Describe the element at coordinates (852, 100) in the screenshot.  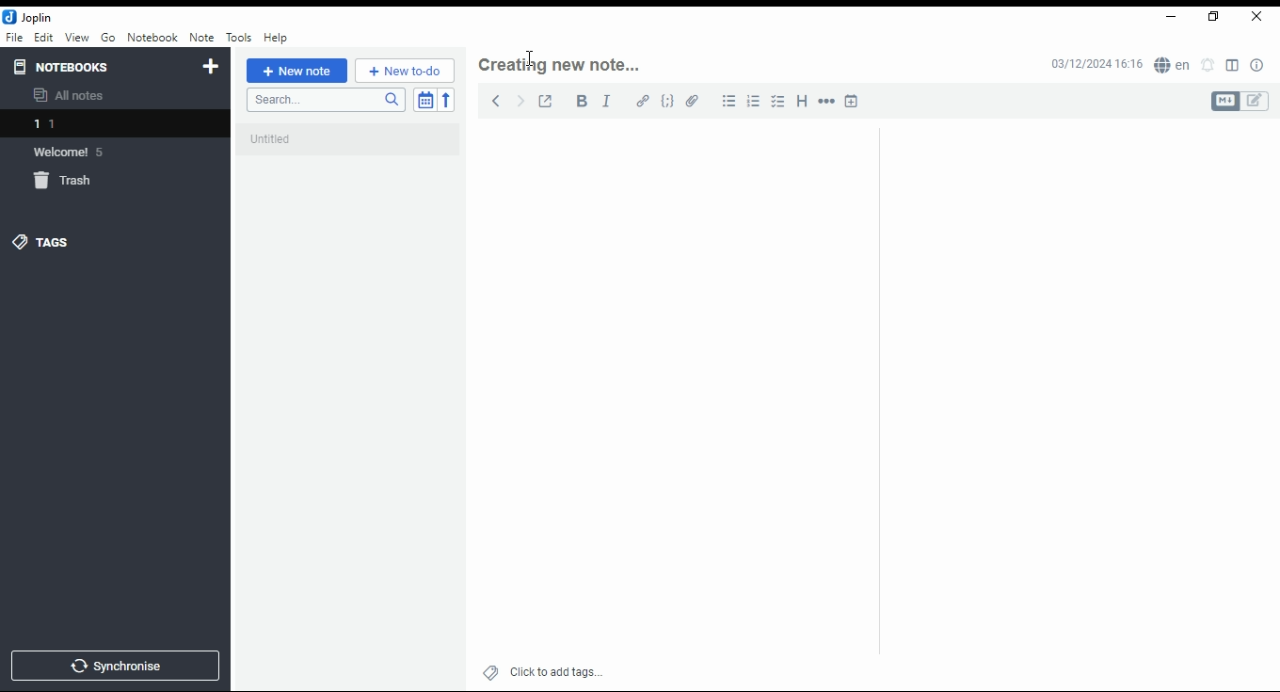
I see `insert time` at that location.